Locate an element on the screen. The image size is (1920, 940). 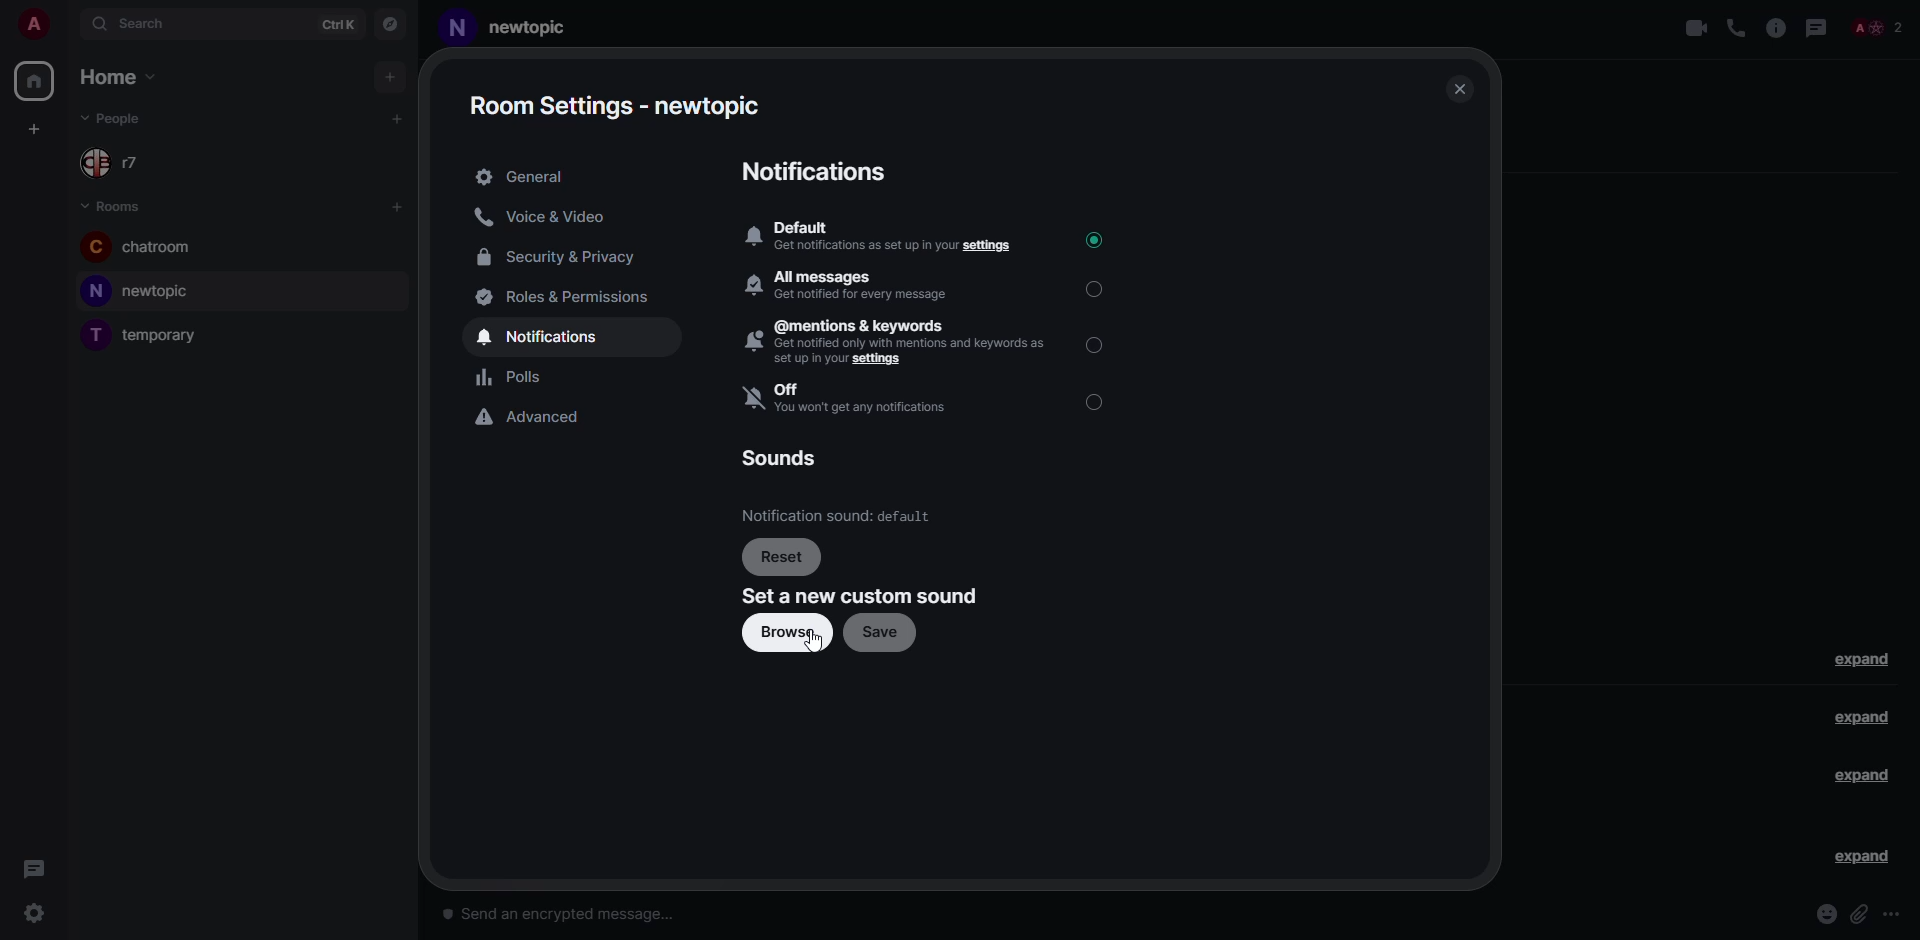
expand is located at coordinates (1860, 857).